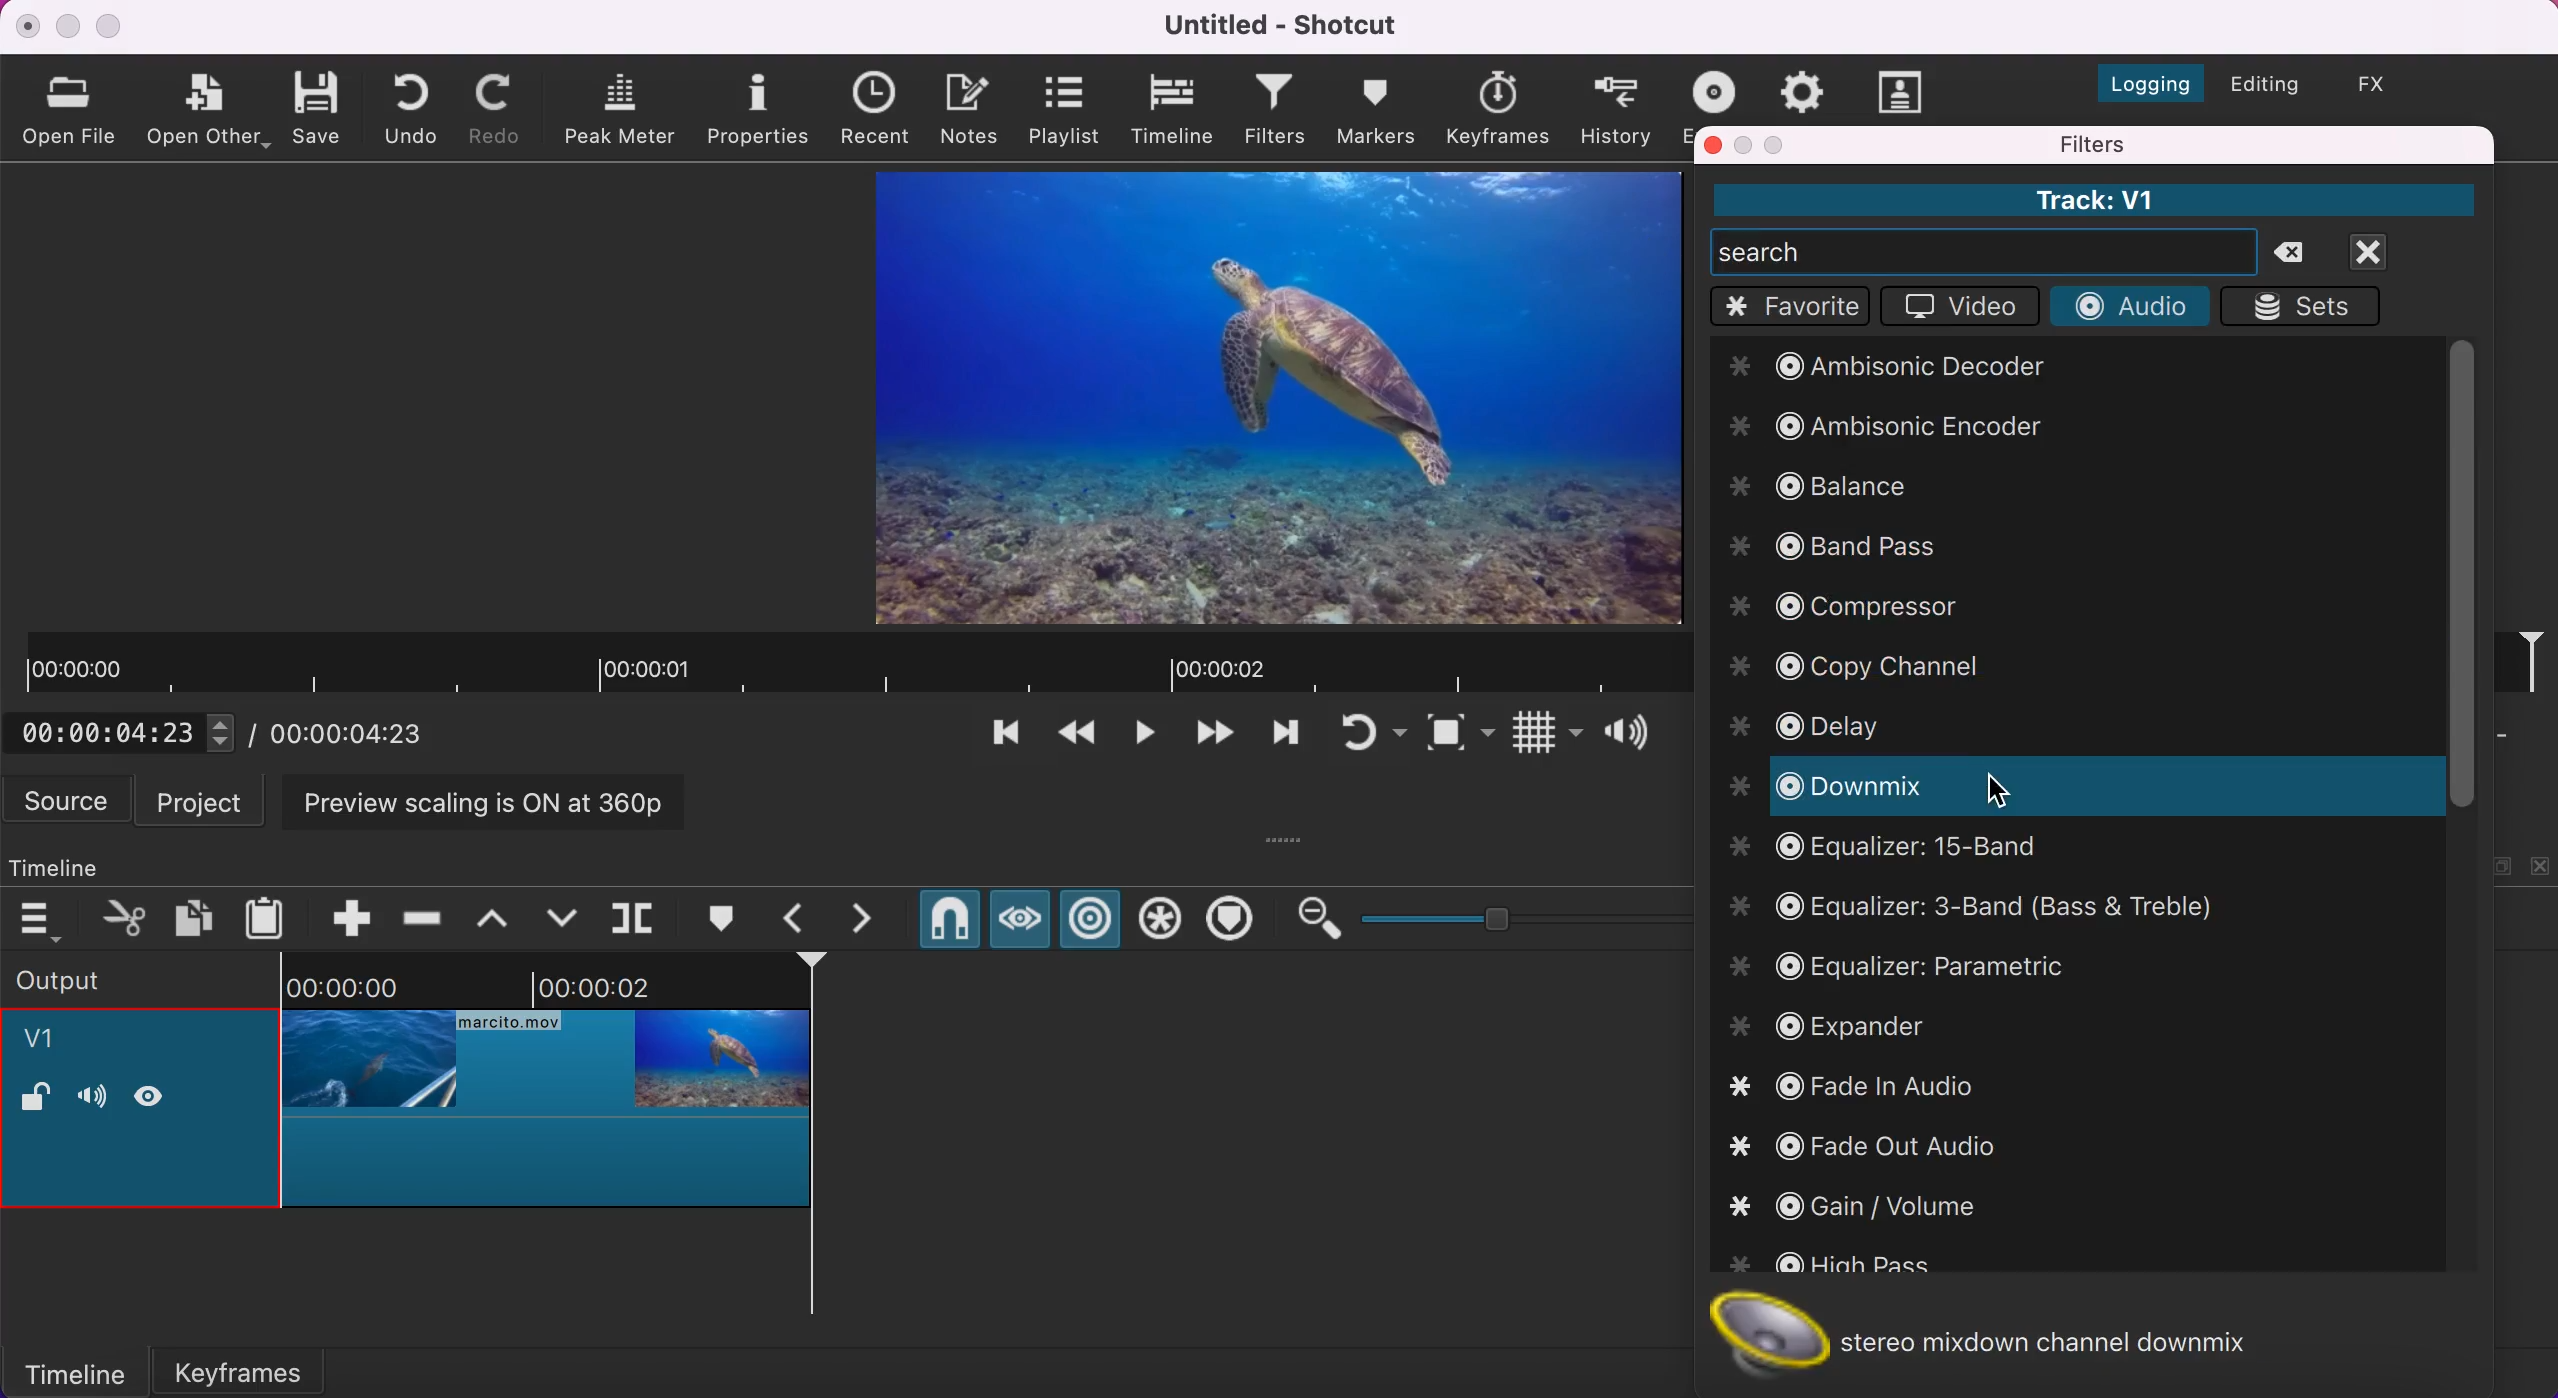  What do you see at coordinates (2139, 78) in the screenshot?
I see `switch to the logging layout` at bounding box center [2139, 78].